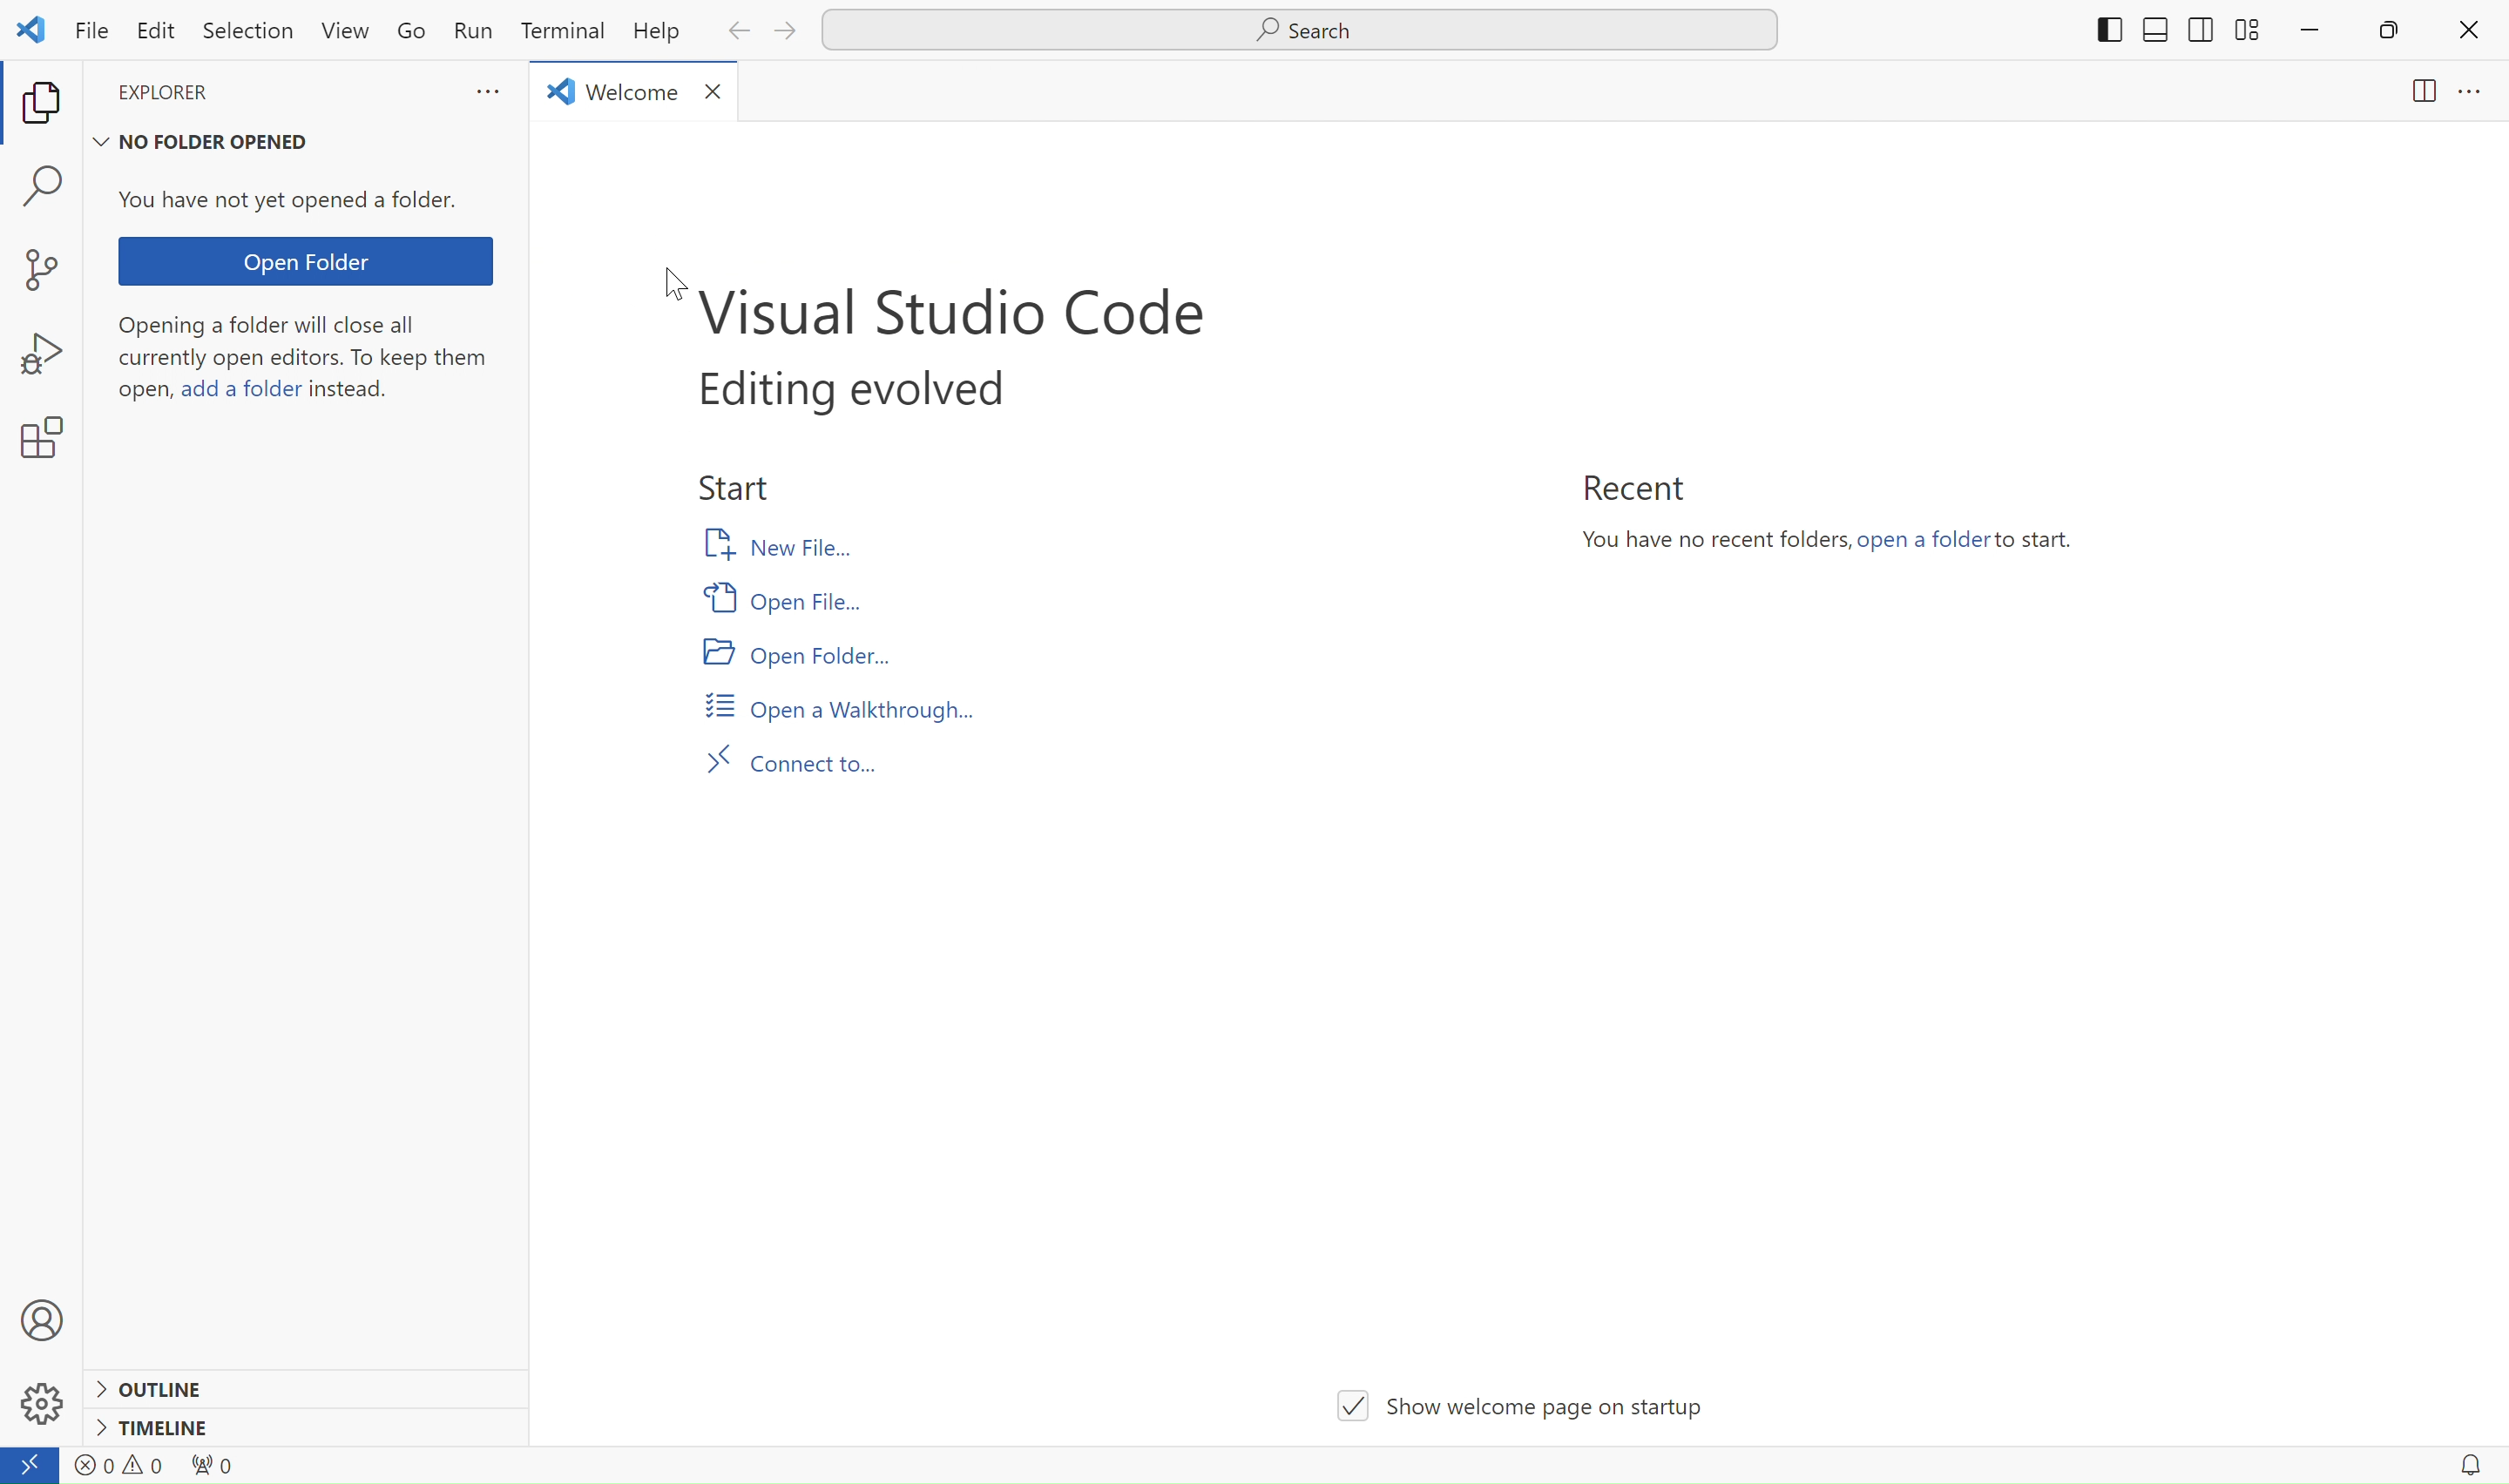  Describe the element at coordinates (311, 261) in the screenshot. I see `Open folder` at that location.